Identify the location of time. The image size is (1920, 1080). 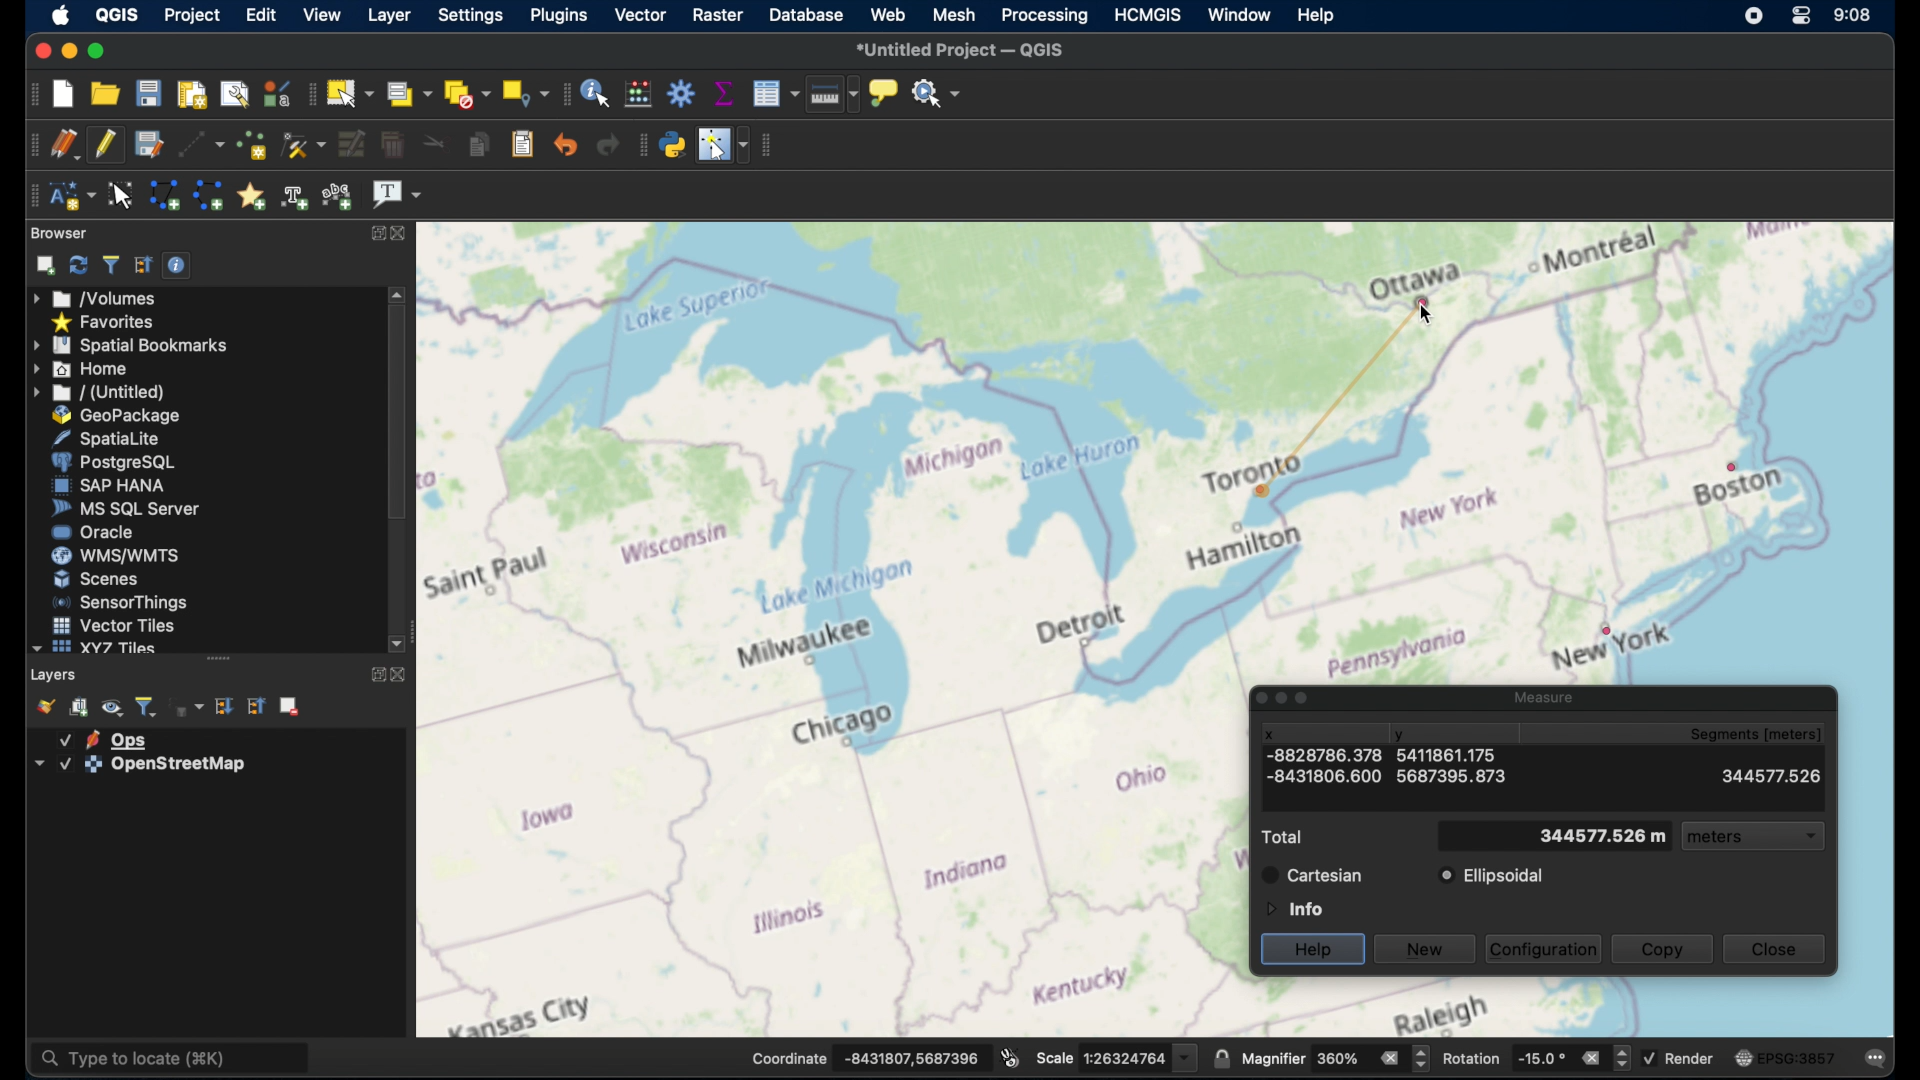
(1853, 14).